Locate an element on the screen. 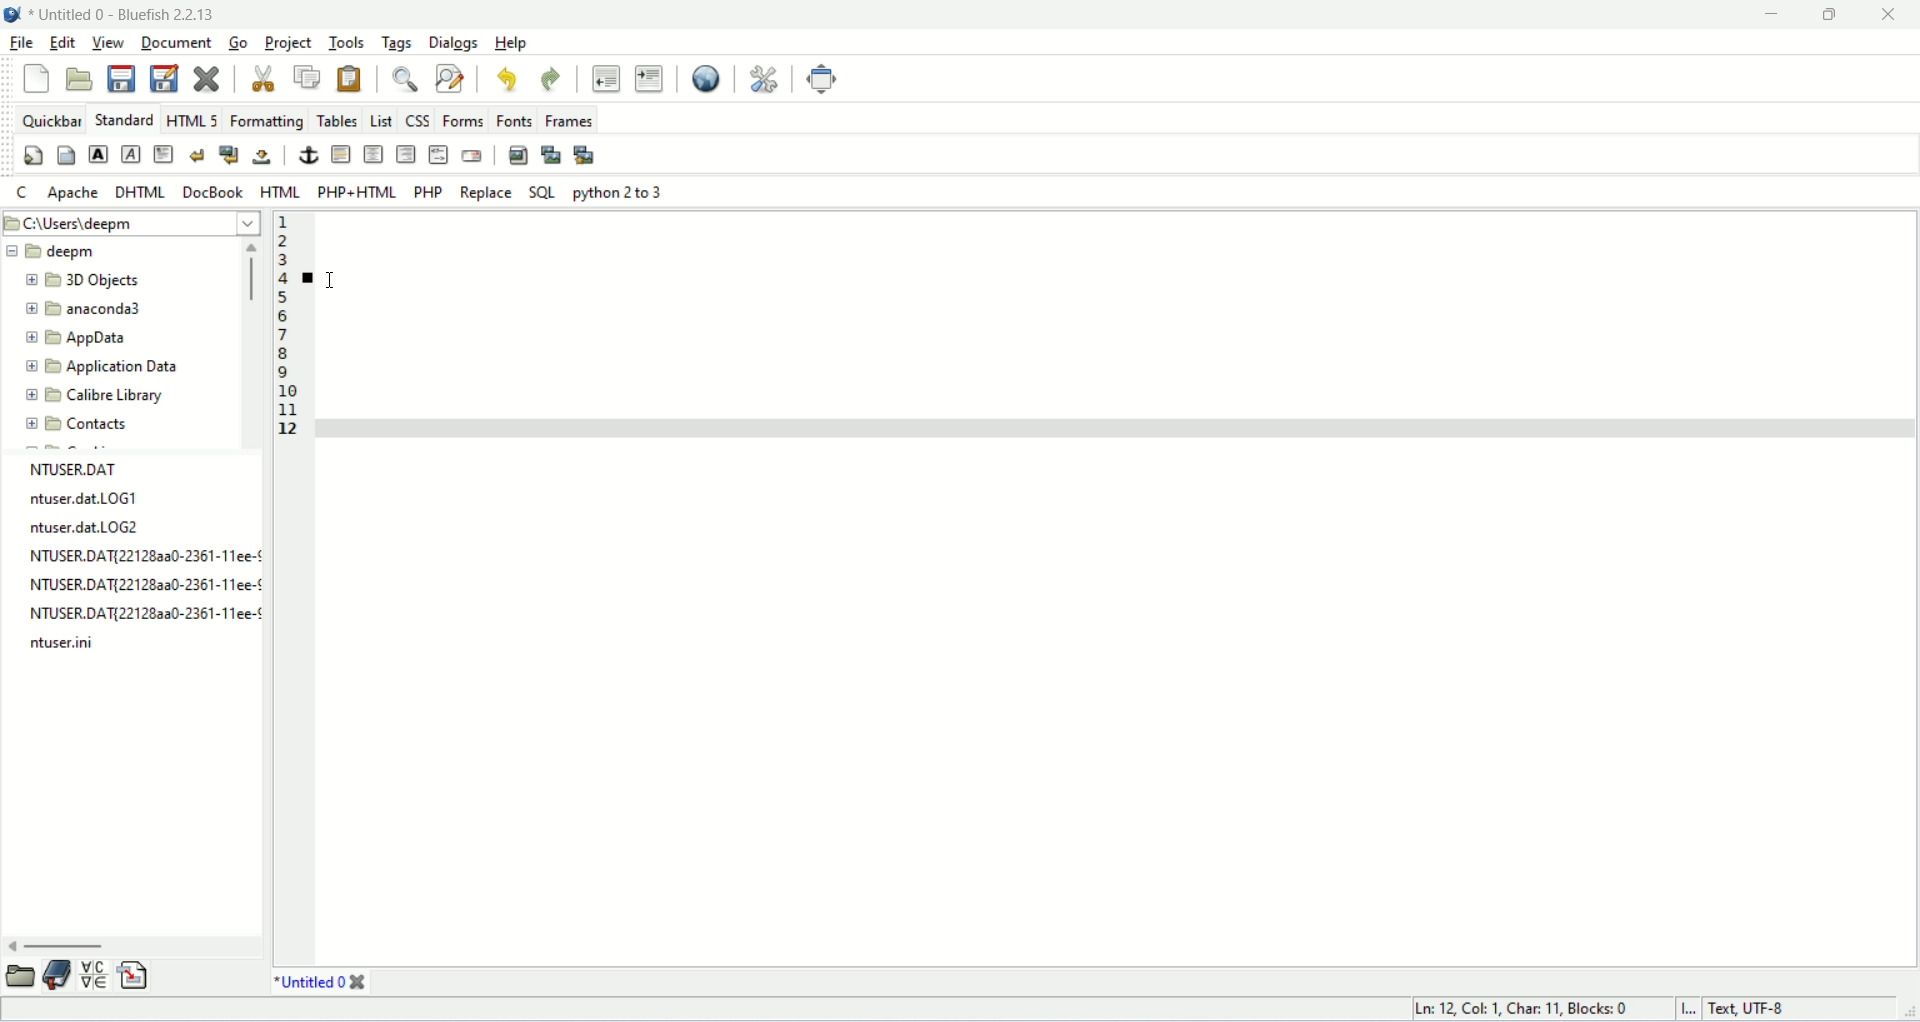 The width and height of the screenshot is (1920, 1022). help is located at coordinates (512, 42).